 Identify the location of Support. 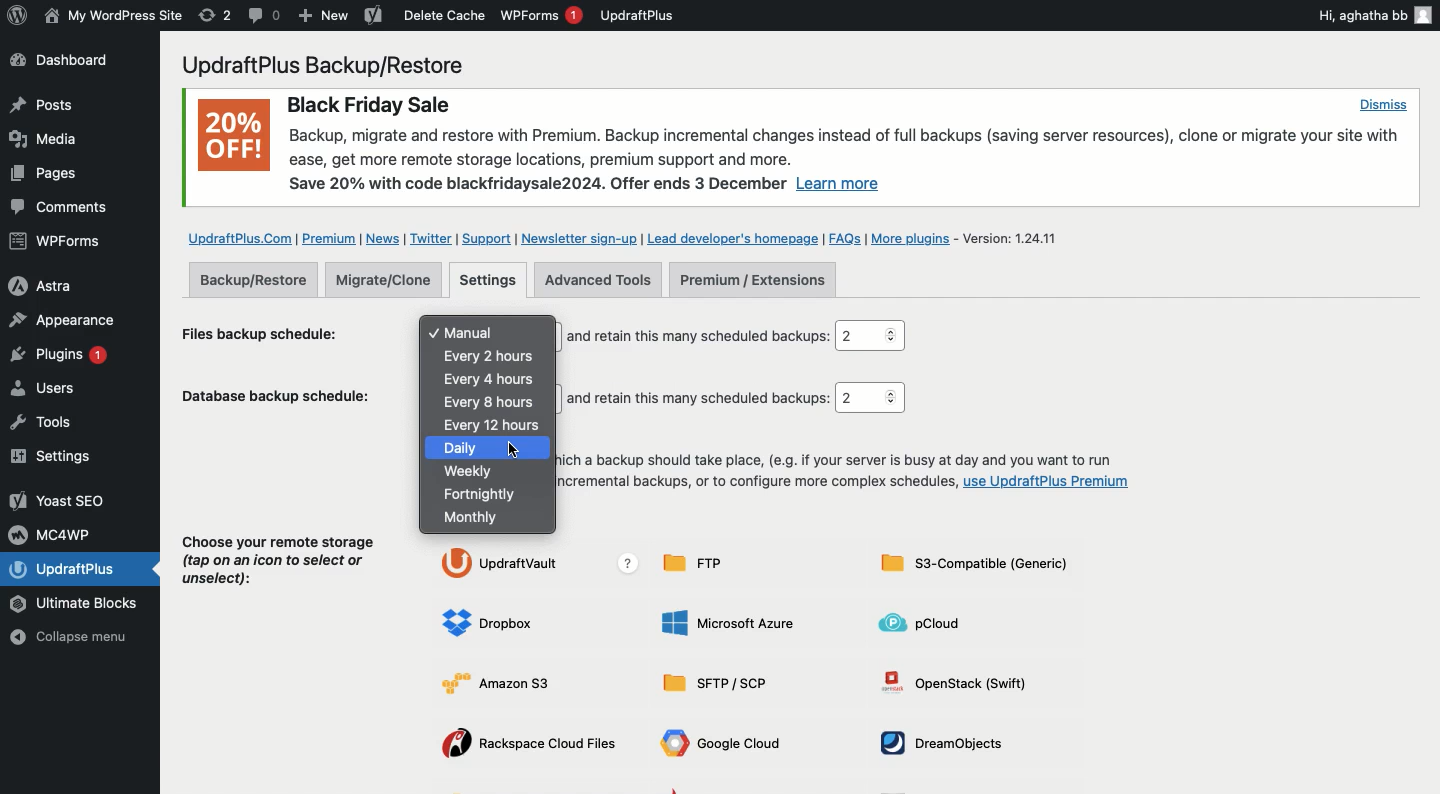
(485, 239).